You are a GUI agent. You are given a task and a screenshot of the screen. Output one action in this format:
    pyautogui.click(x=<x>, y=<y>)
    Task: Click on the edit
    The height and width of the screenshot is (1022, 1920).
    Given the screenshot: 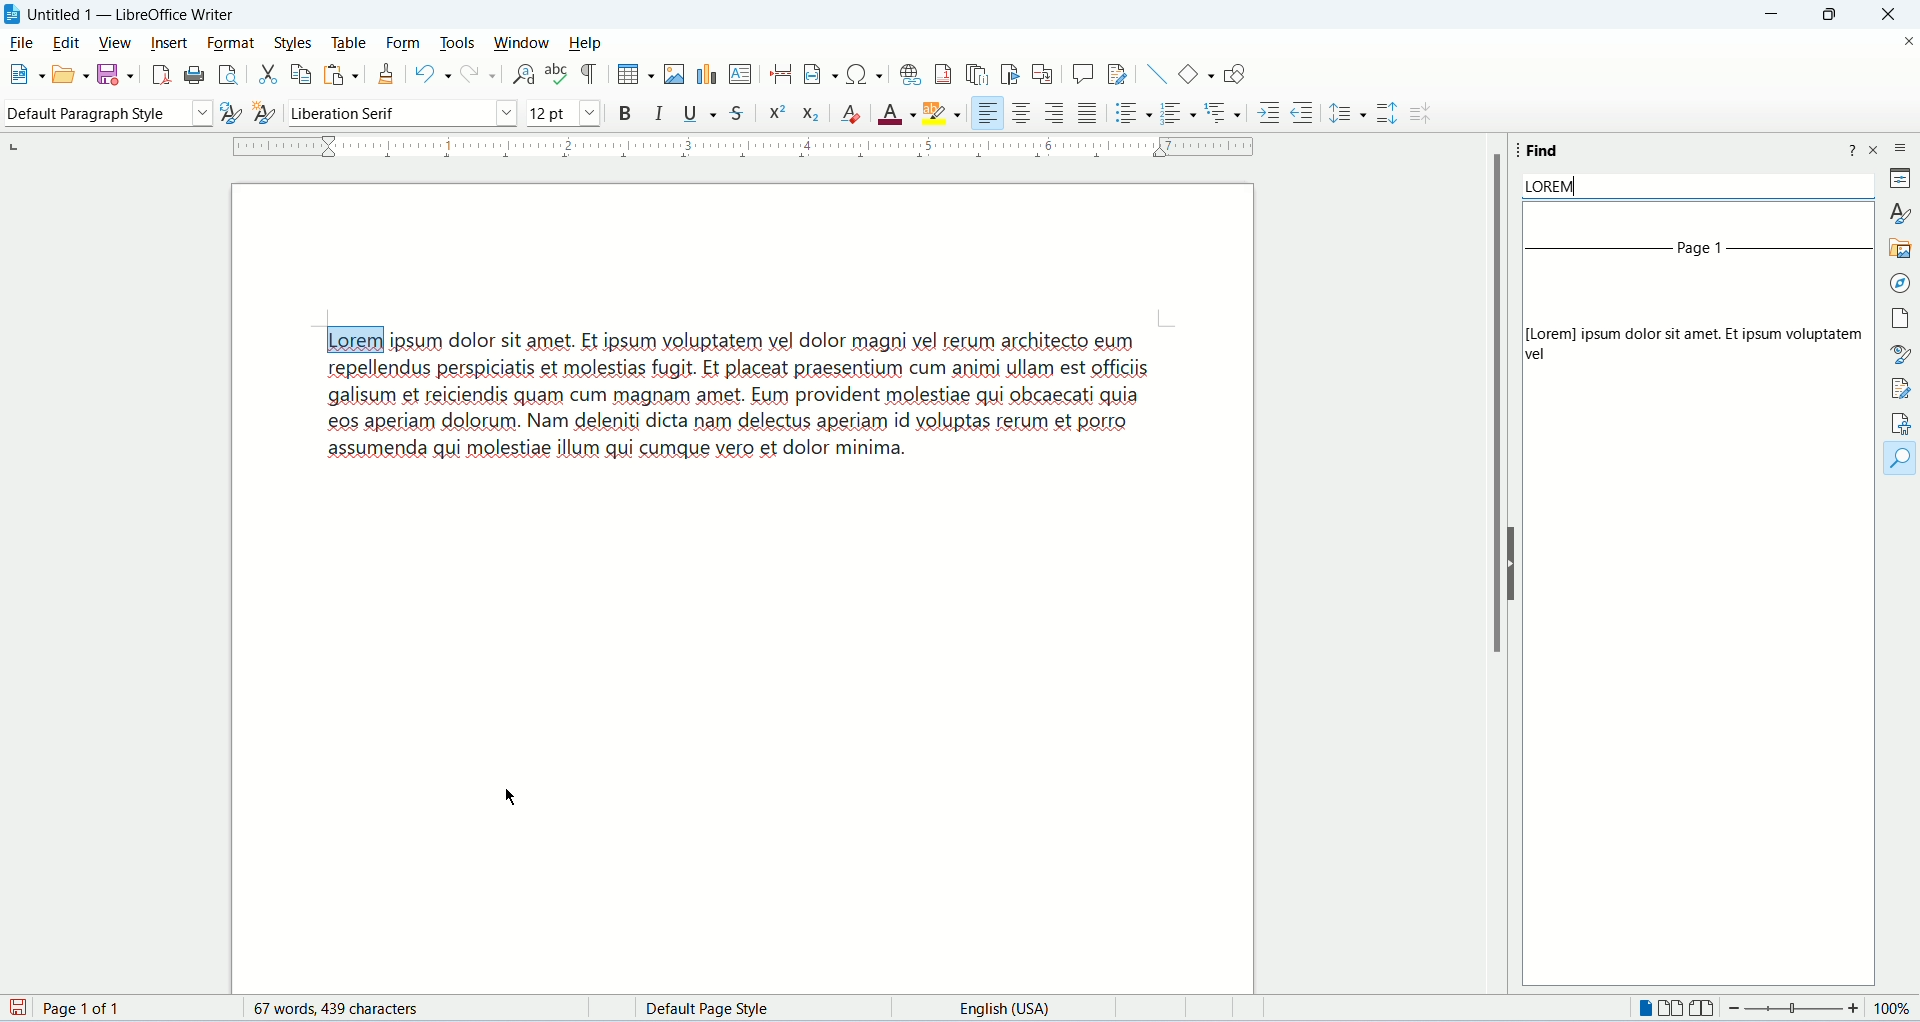 What is the action you would take?
    pyautogui.click(x=65, y=43)
    